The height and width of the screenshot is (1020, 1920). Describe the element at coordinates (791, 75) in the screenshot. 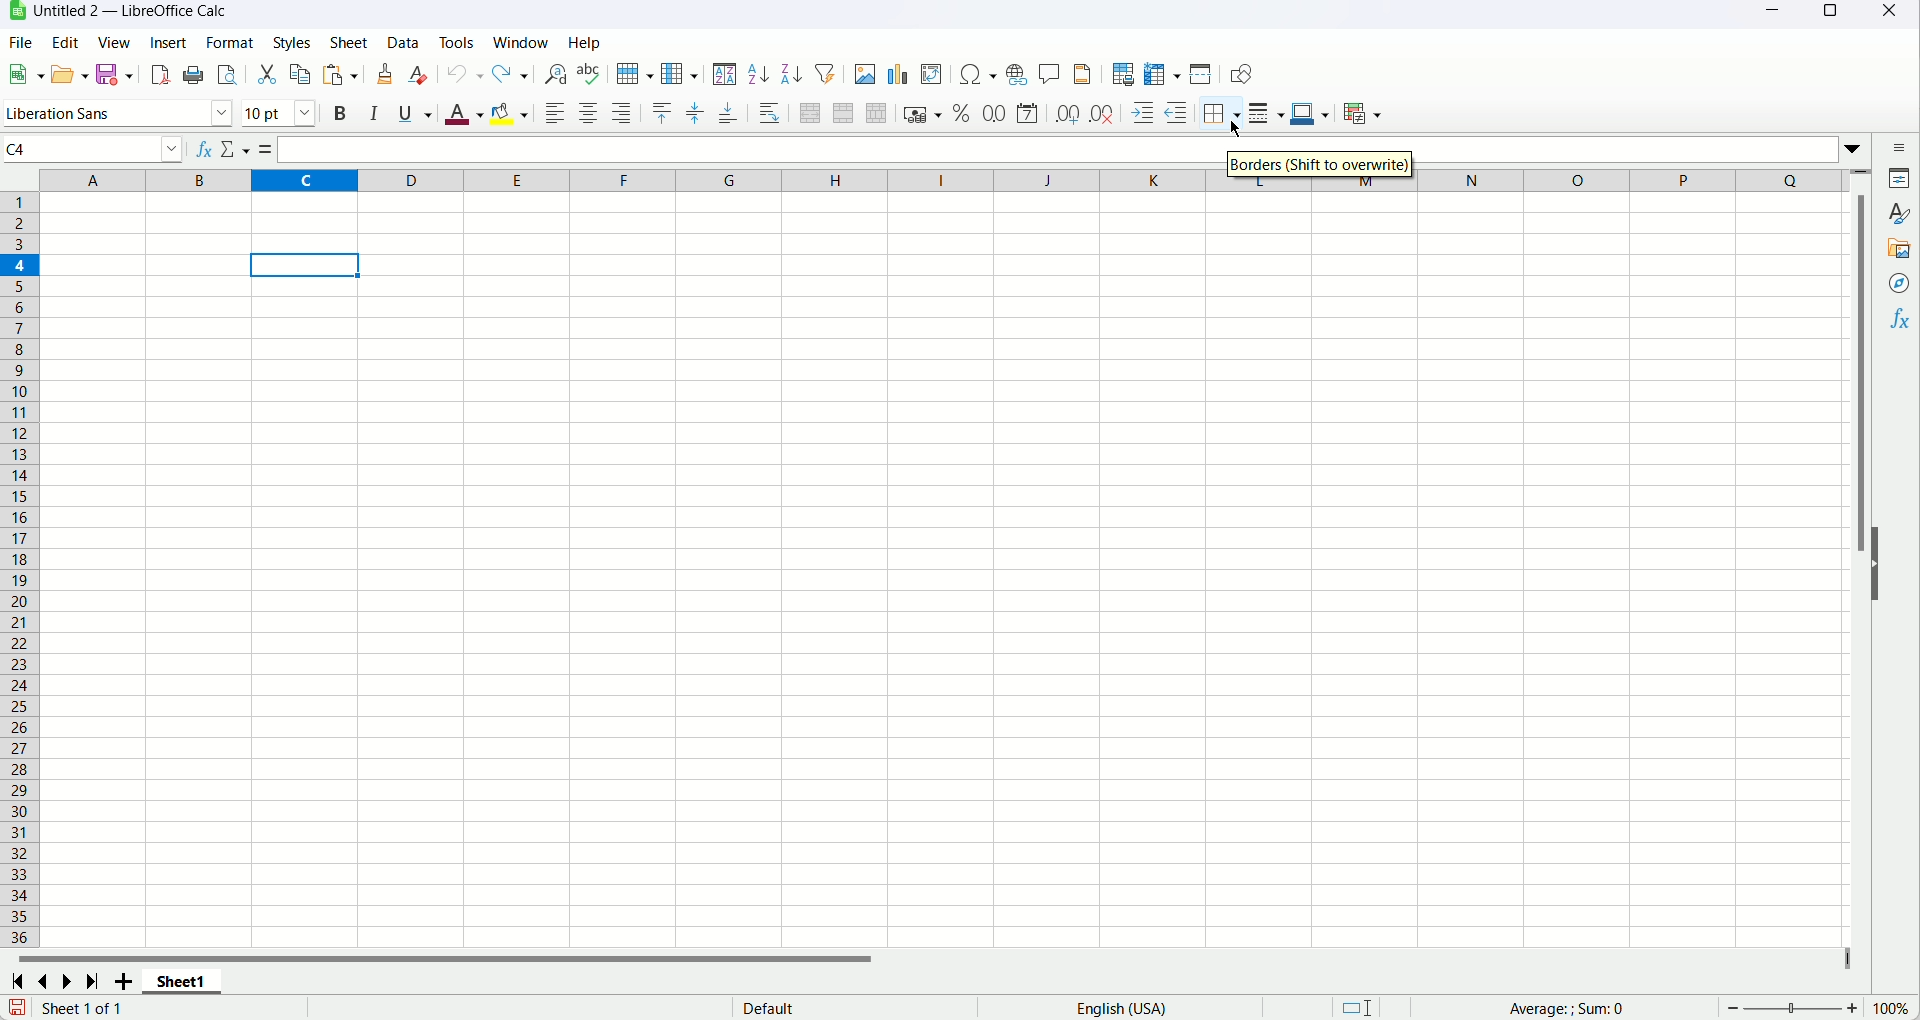

I see `Sort descending` at that location.